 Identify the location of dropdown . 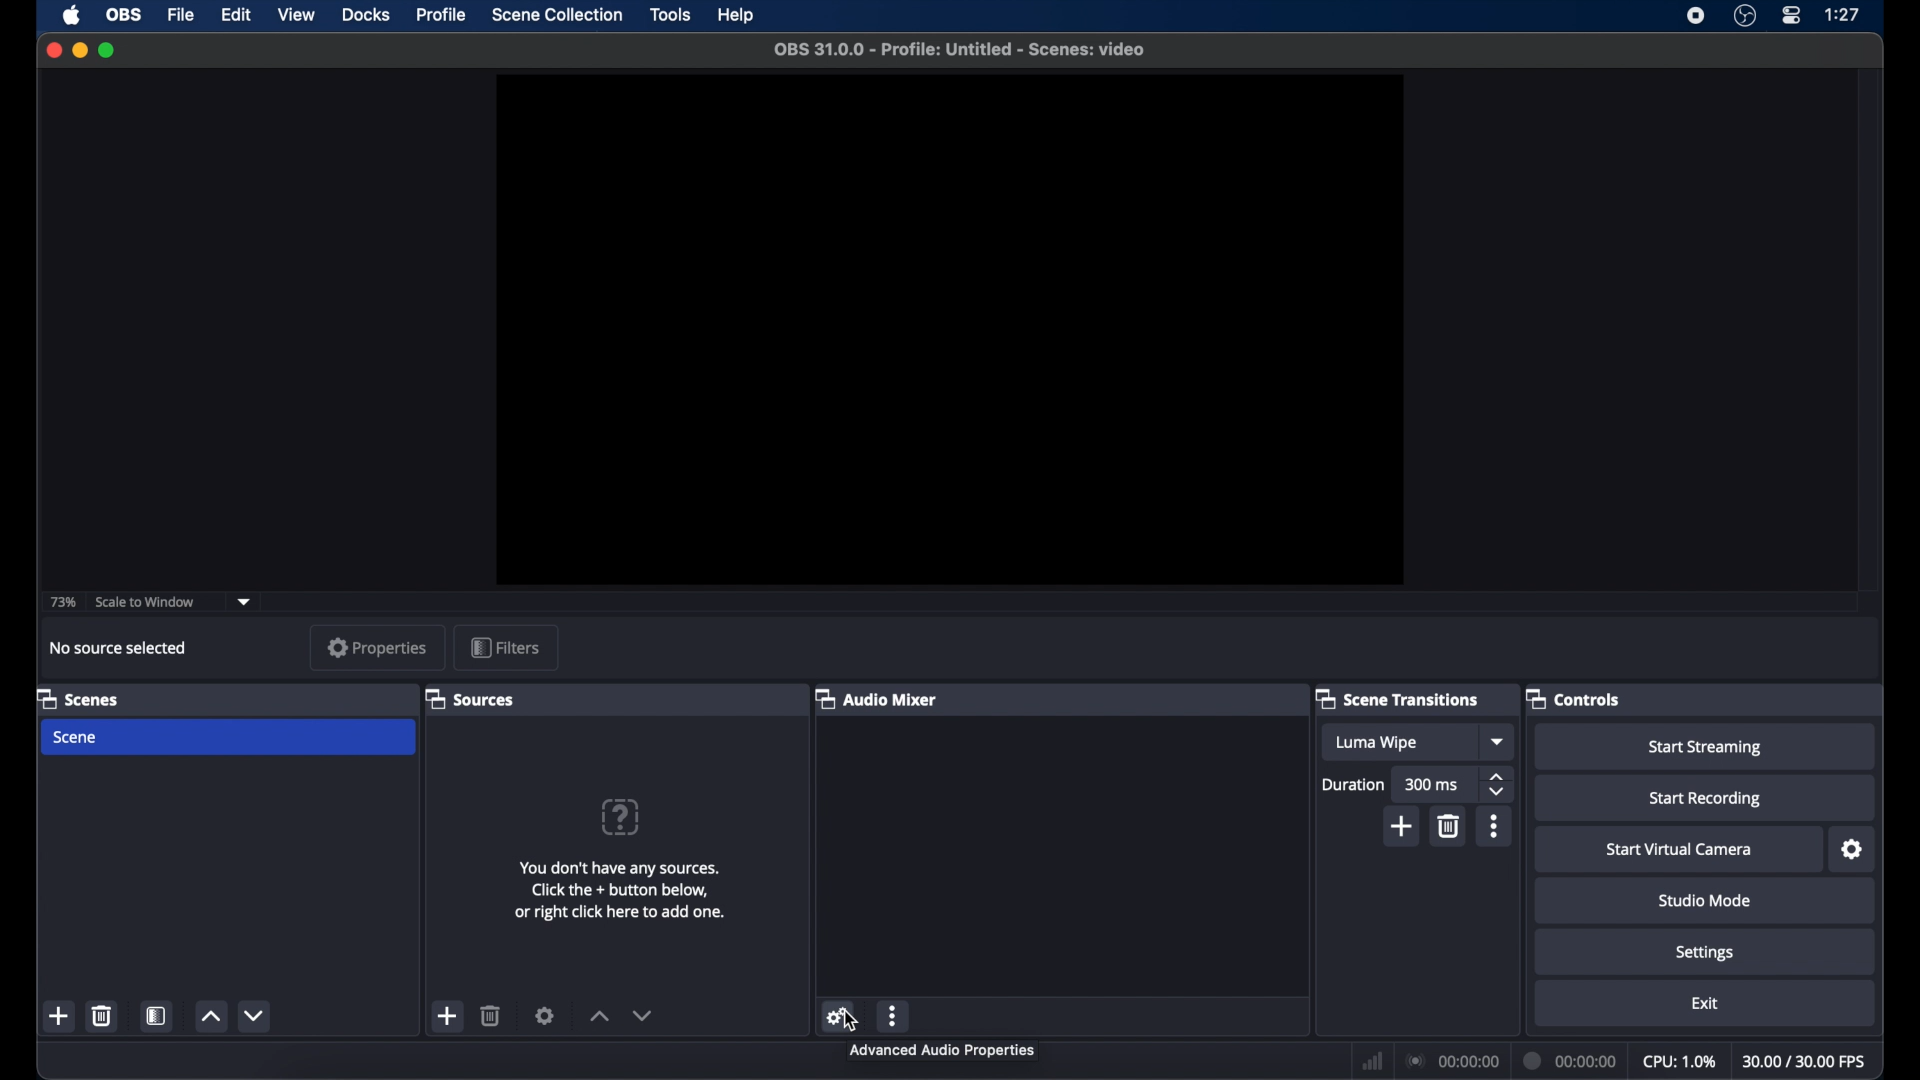
(244, 602).